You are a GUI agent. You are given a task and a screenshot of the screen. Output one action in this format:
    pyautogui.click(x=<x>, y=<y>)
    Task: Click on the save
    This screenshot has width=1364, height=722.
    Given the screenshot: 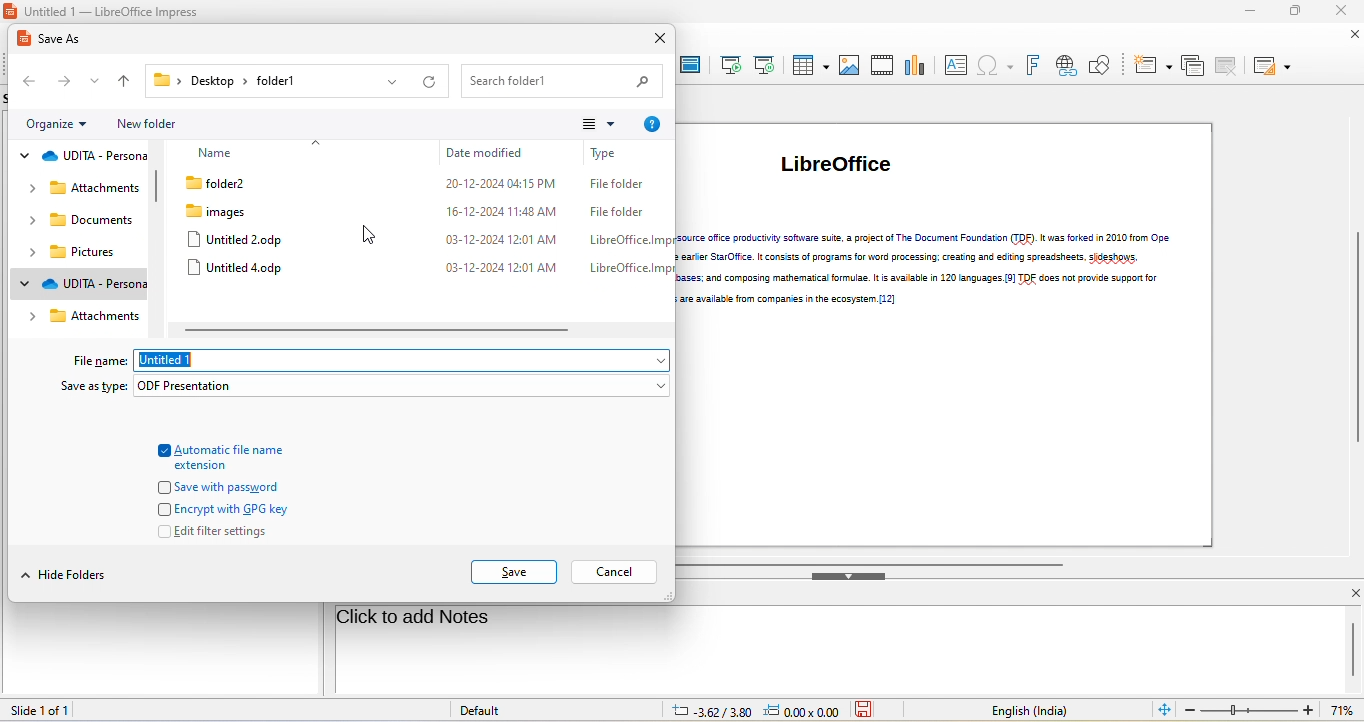 What is the action you would take?
    pyautogui.click(x=515, y=574)
    